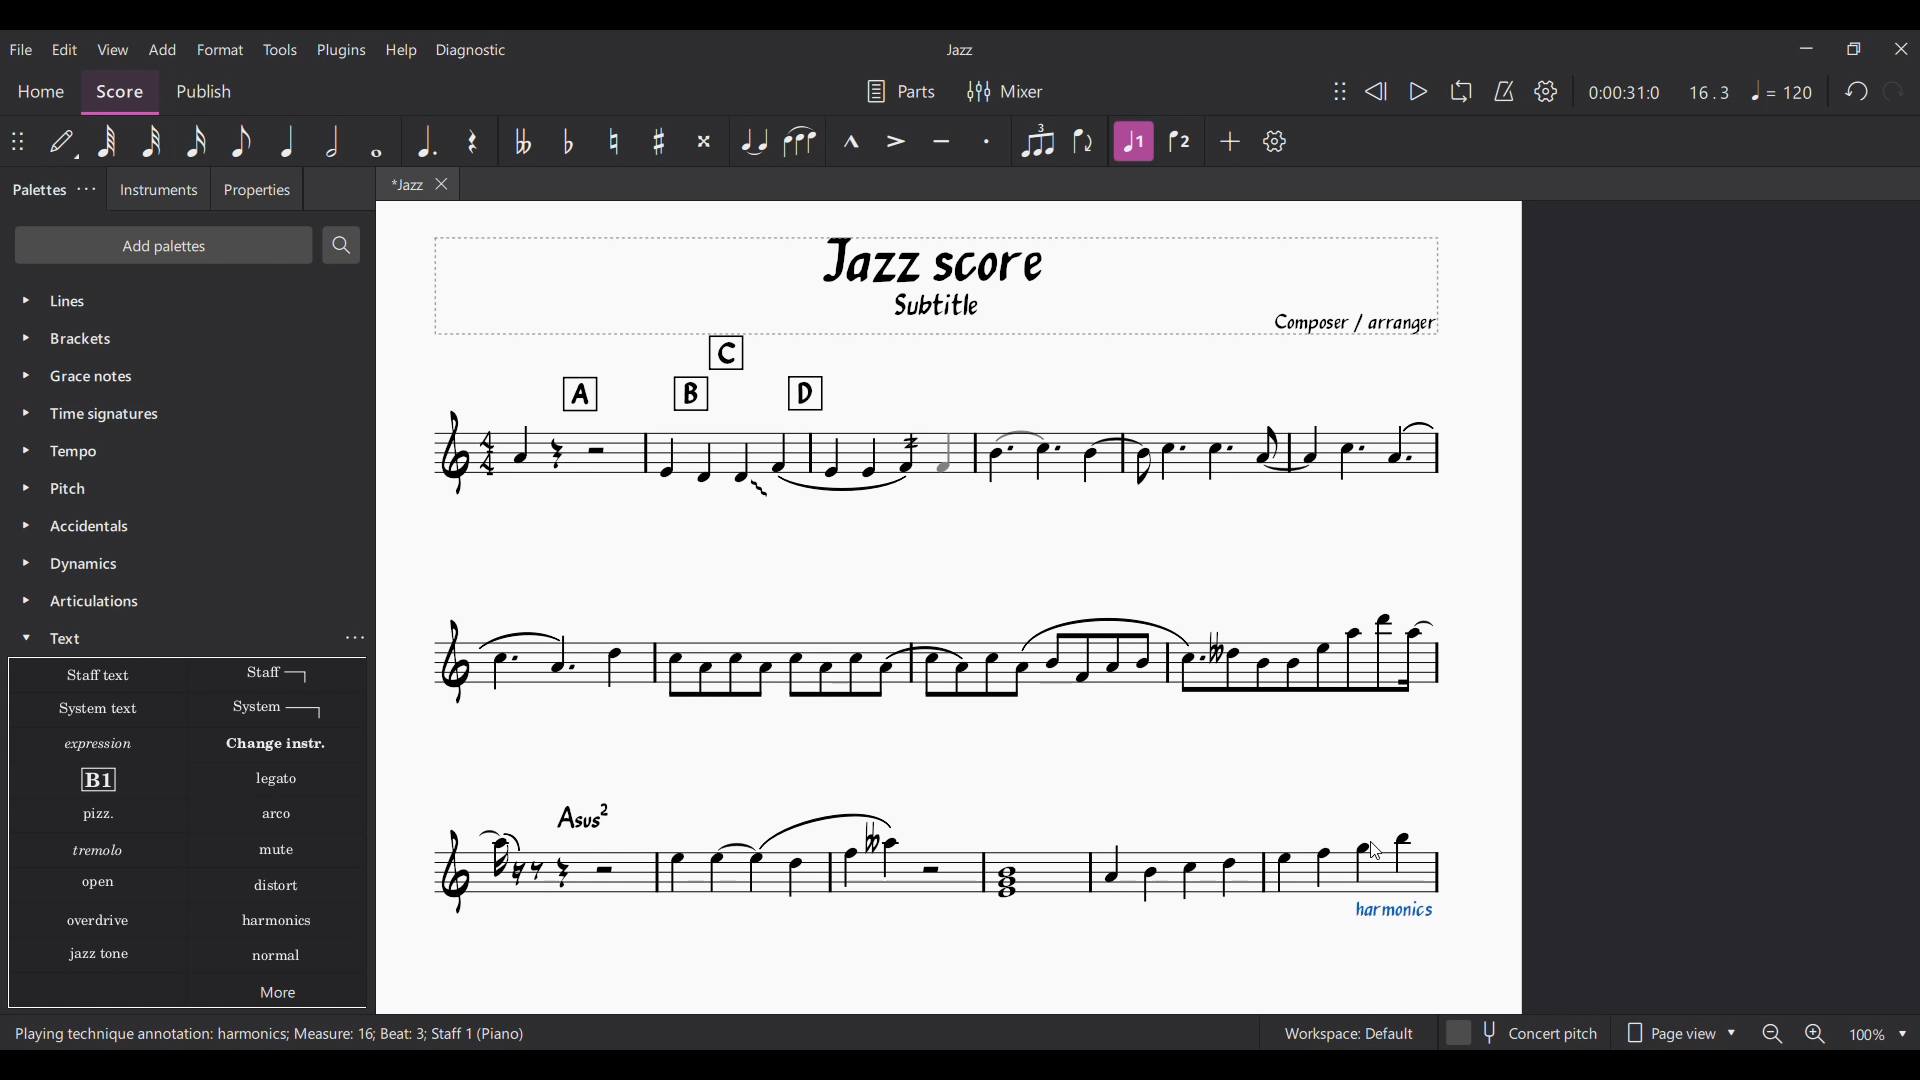  What do you see at coordinates (151, 246) in the screenshot?
I see `Add palette` at bounding box center [151, 246].